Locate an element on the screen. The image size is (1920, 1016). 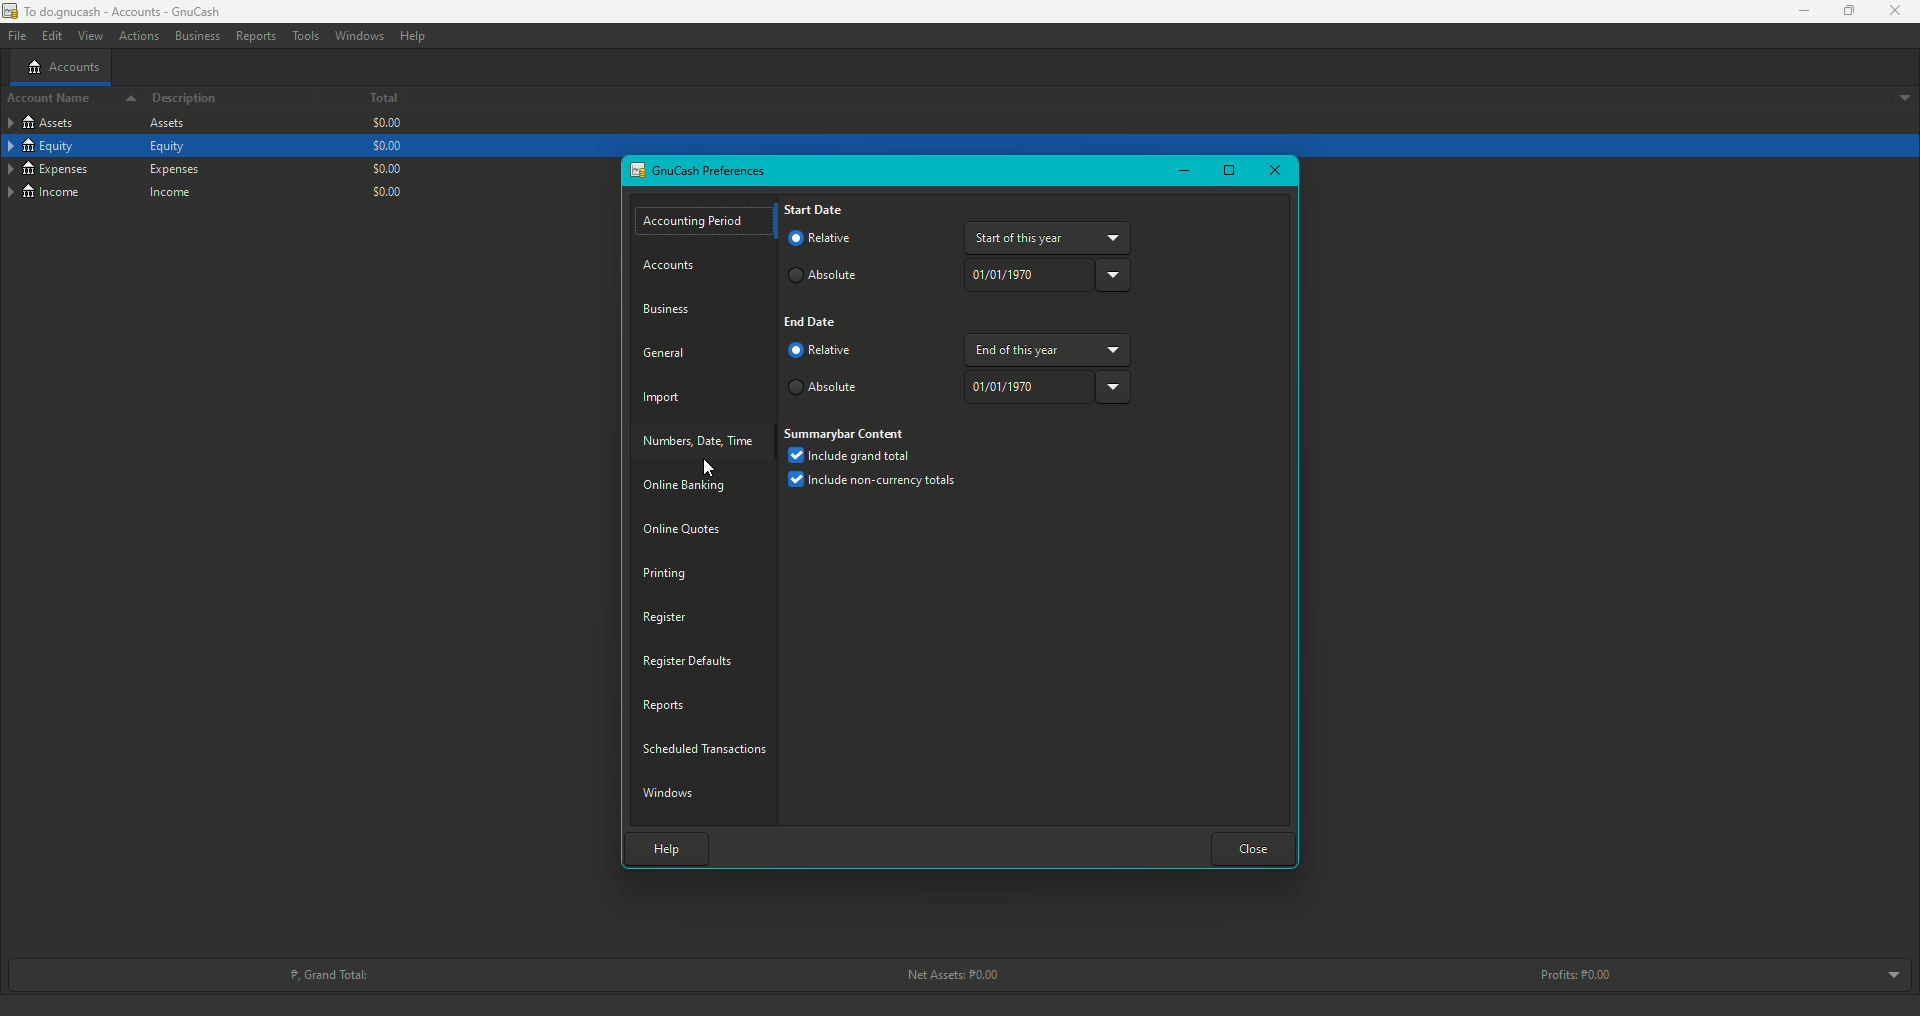
Preferences is located at coordinates (700, 171).